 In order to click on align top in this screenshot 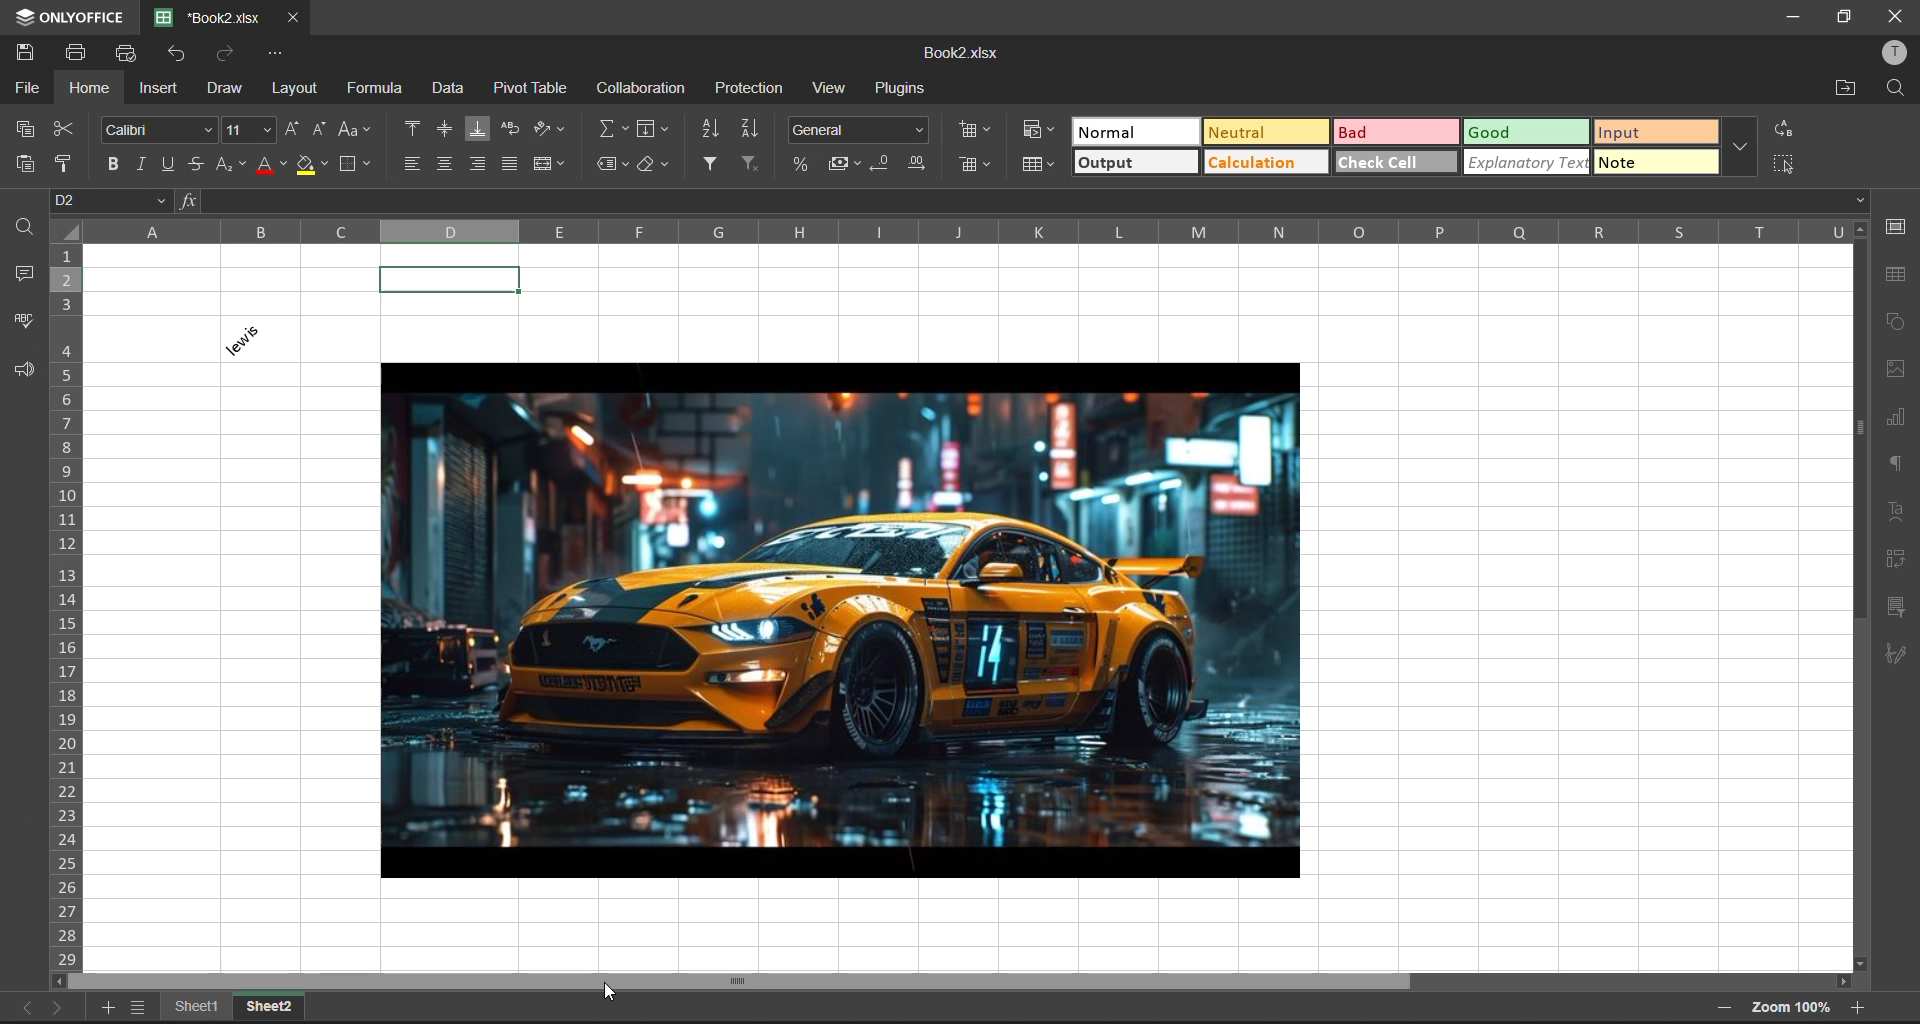, I will do `click(414, 129)`.